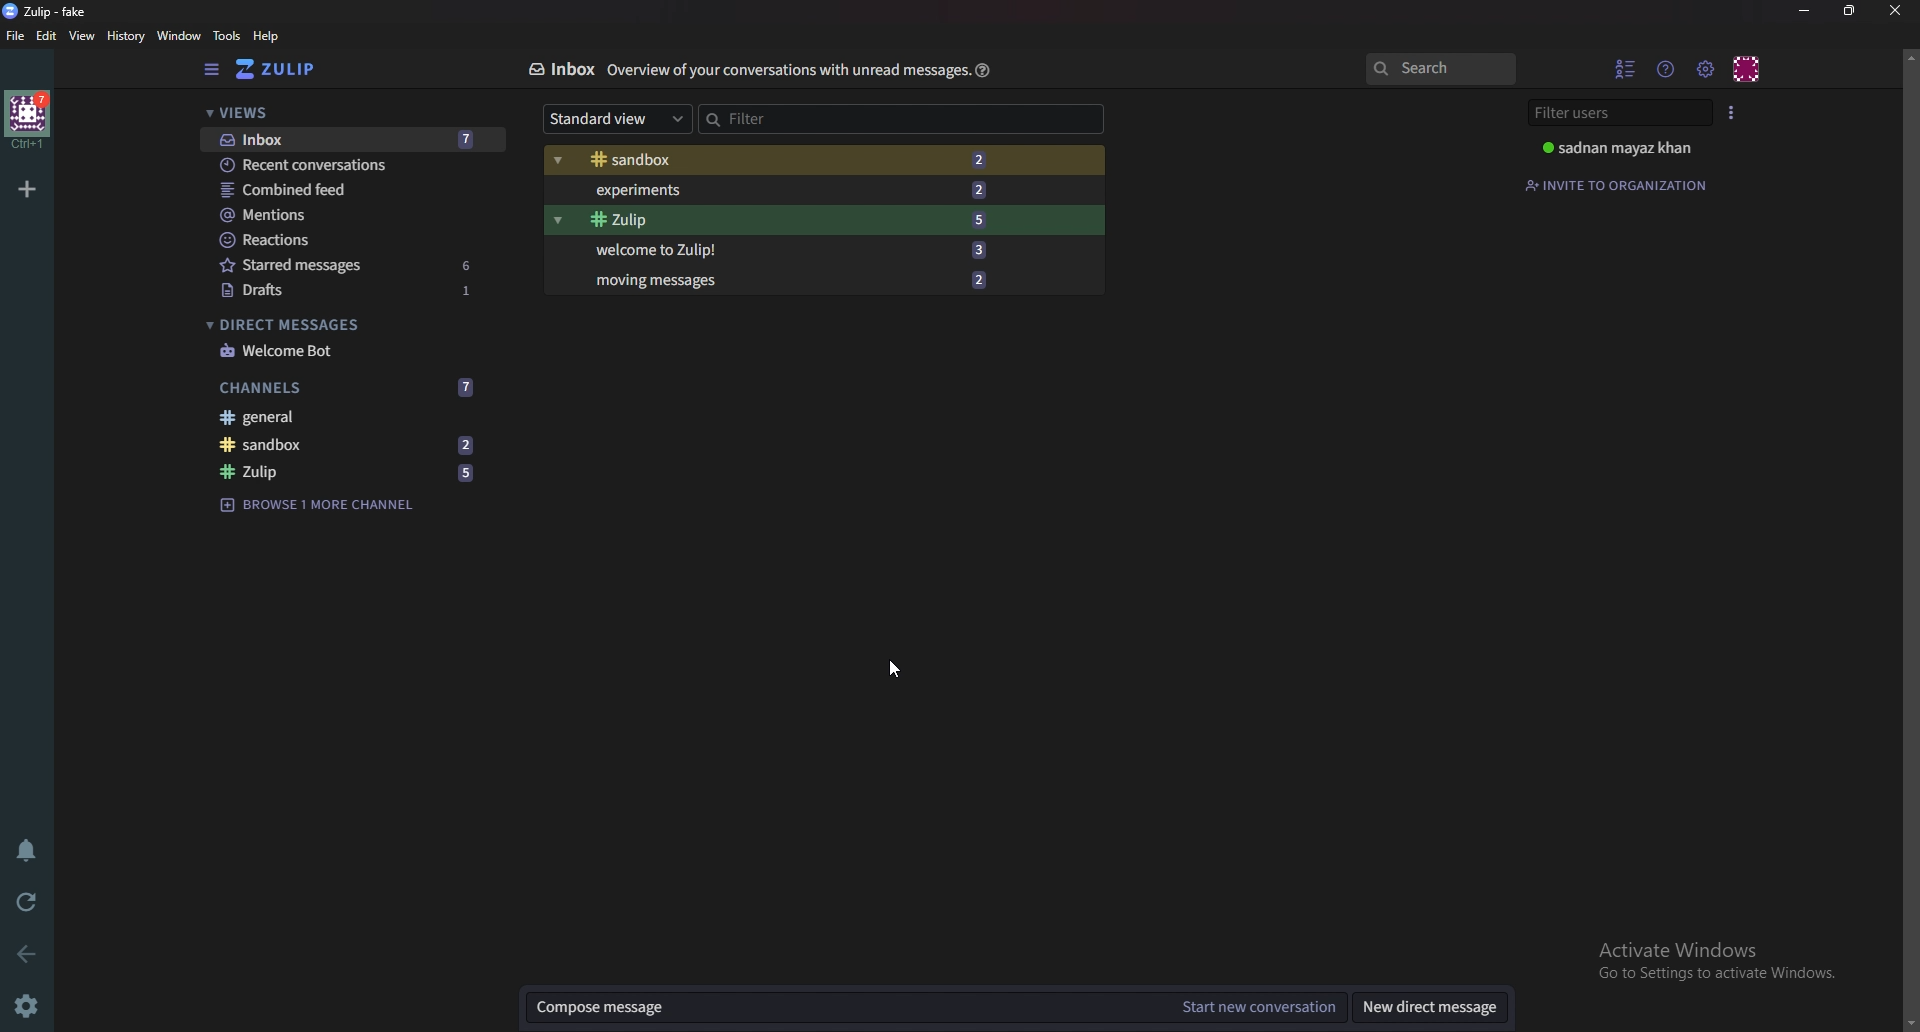 Image resolution: width=1920 pixels, height=1032 pixels. I want to click on close, so click(1897, 11).